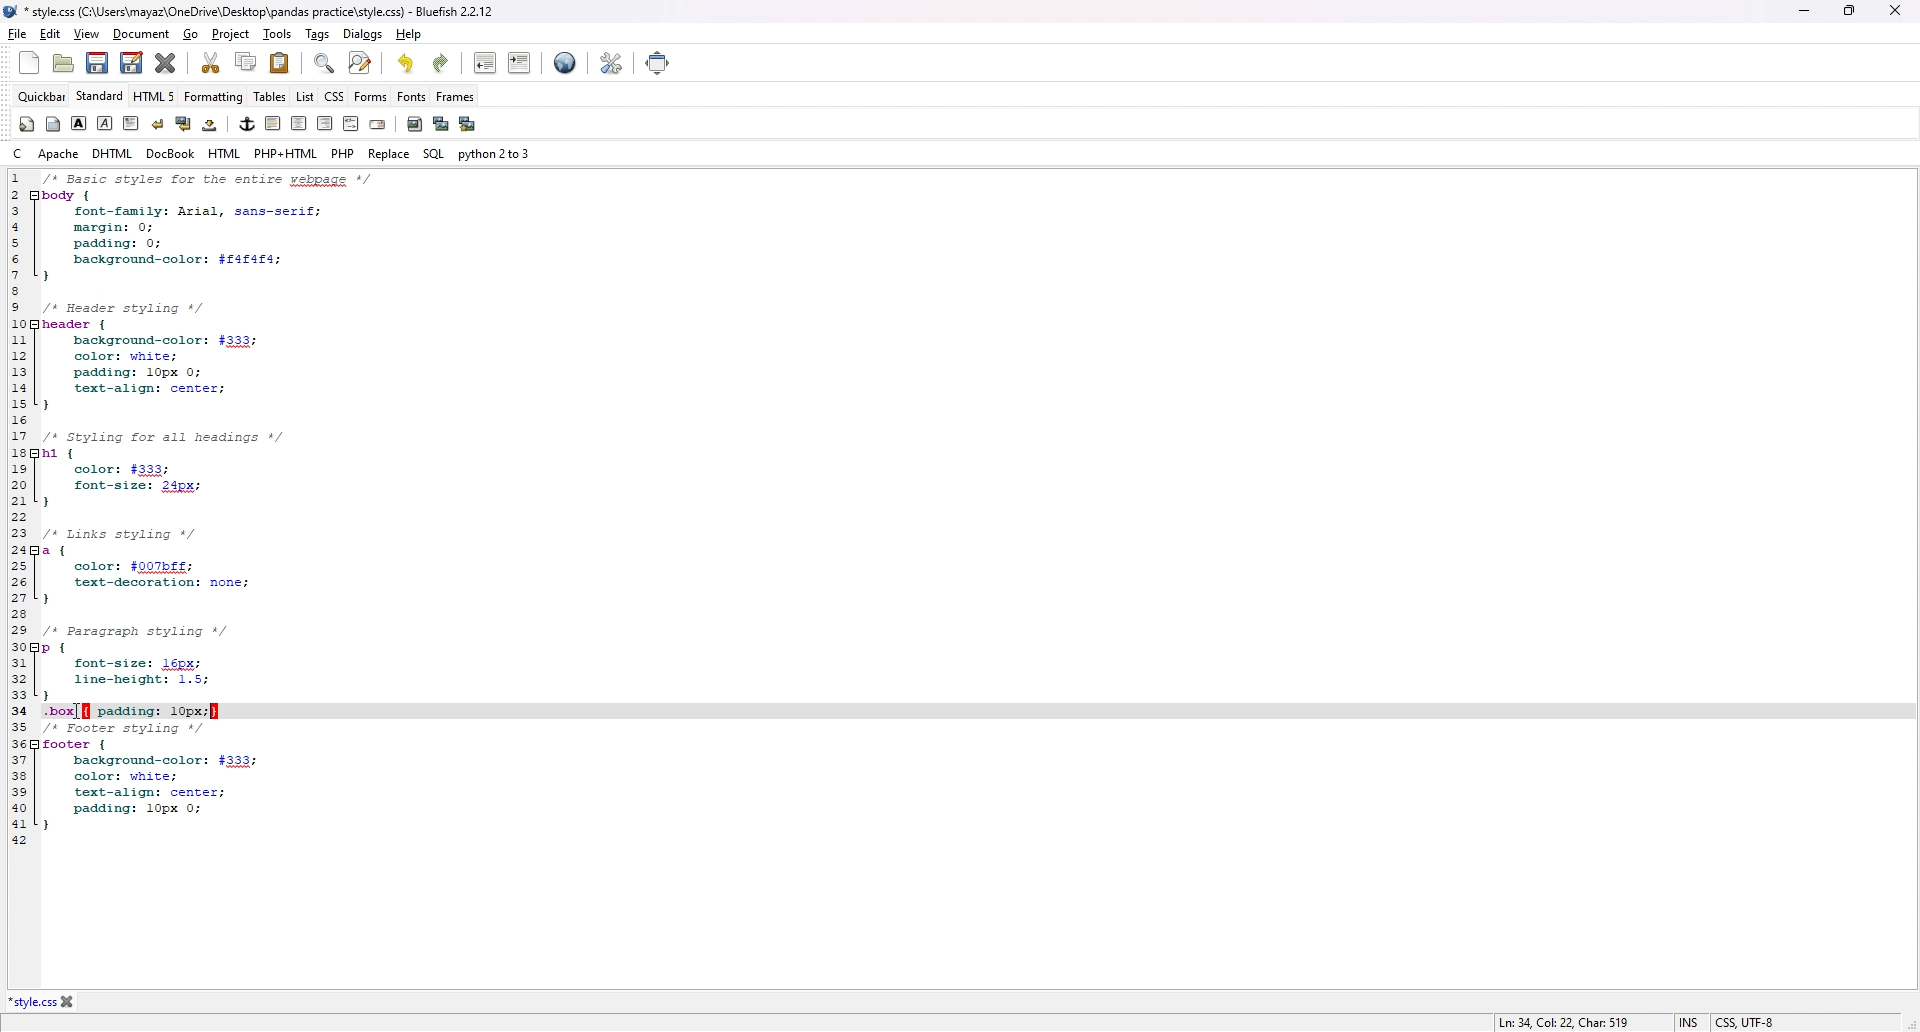 Image resolution: width=1920 pixels, height=1032 pixels. Describe the element at coordinates (456, 96) in the screenshot. I see `frames` at that location.